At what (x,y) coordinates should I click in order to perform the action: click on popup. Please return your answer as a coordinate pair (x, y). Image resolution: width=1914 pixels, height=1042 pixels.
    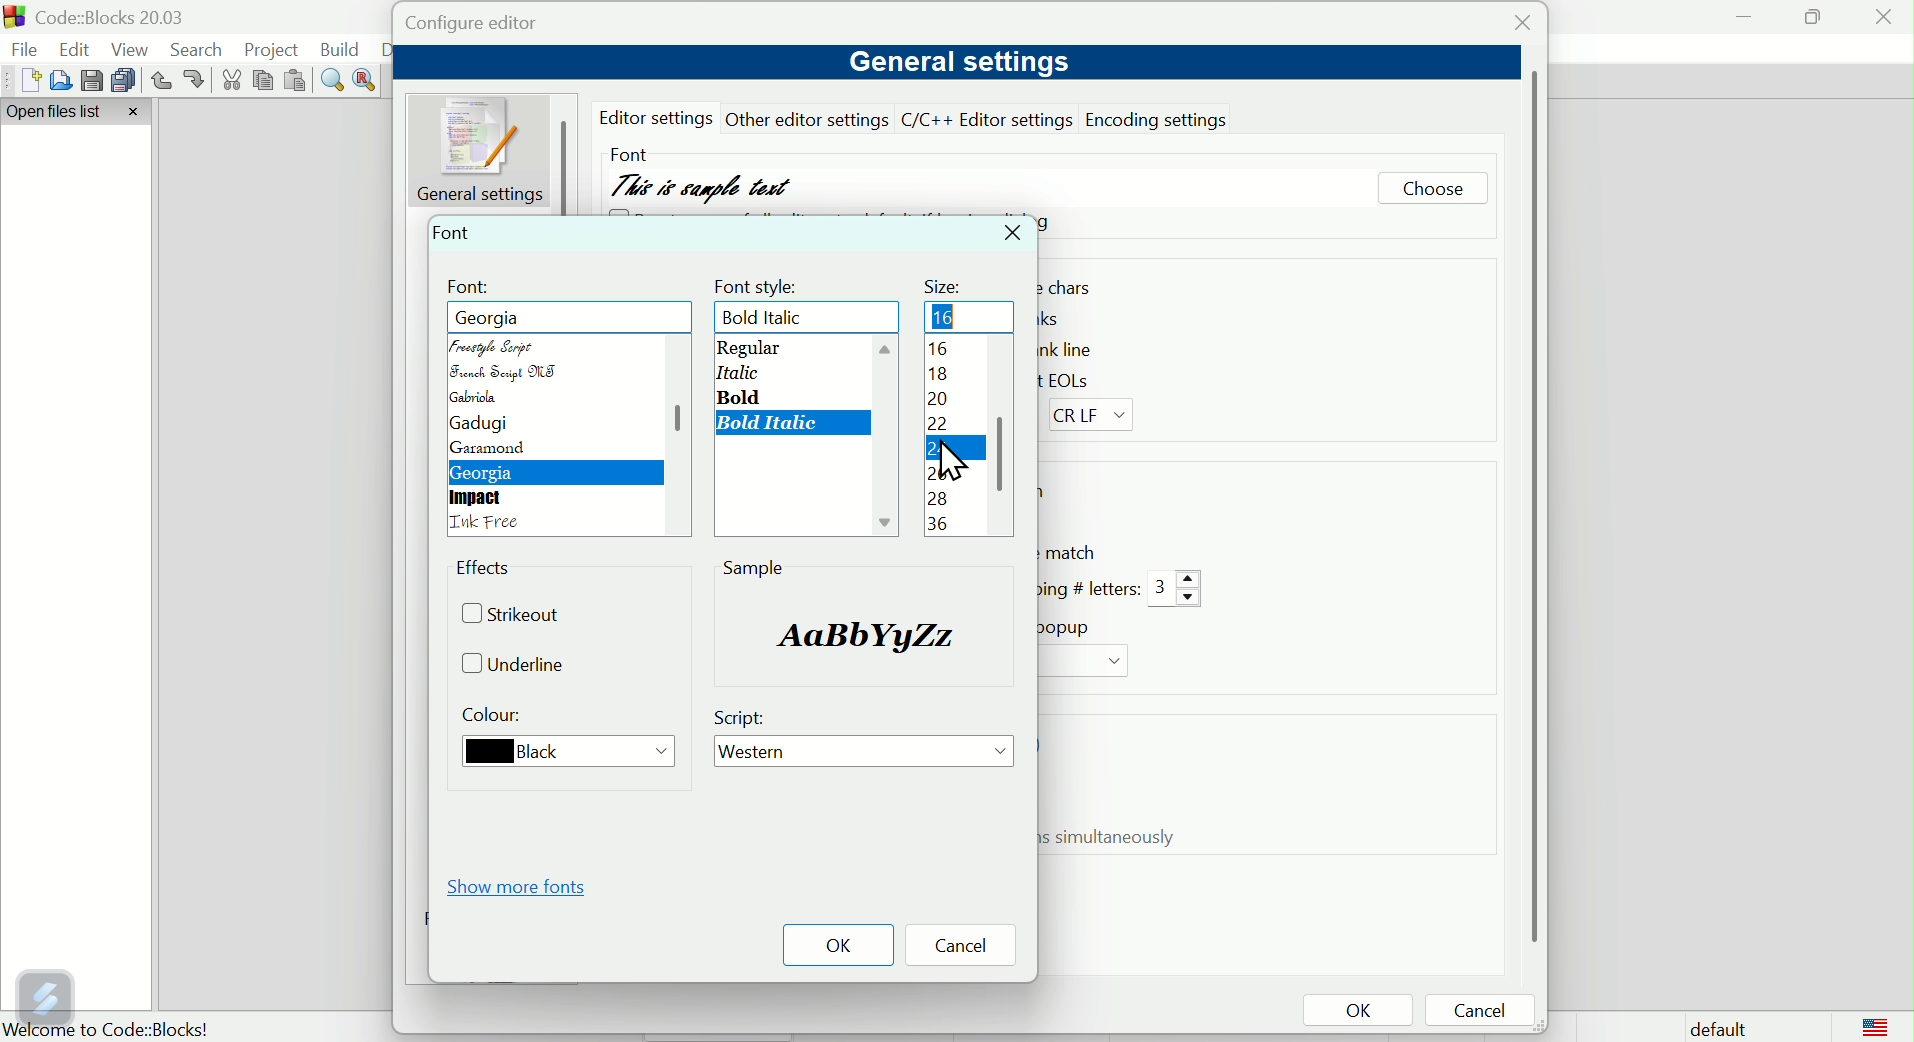
    Looking at the image, I should click on (1070, 627).